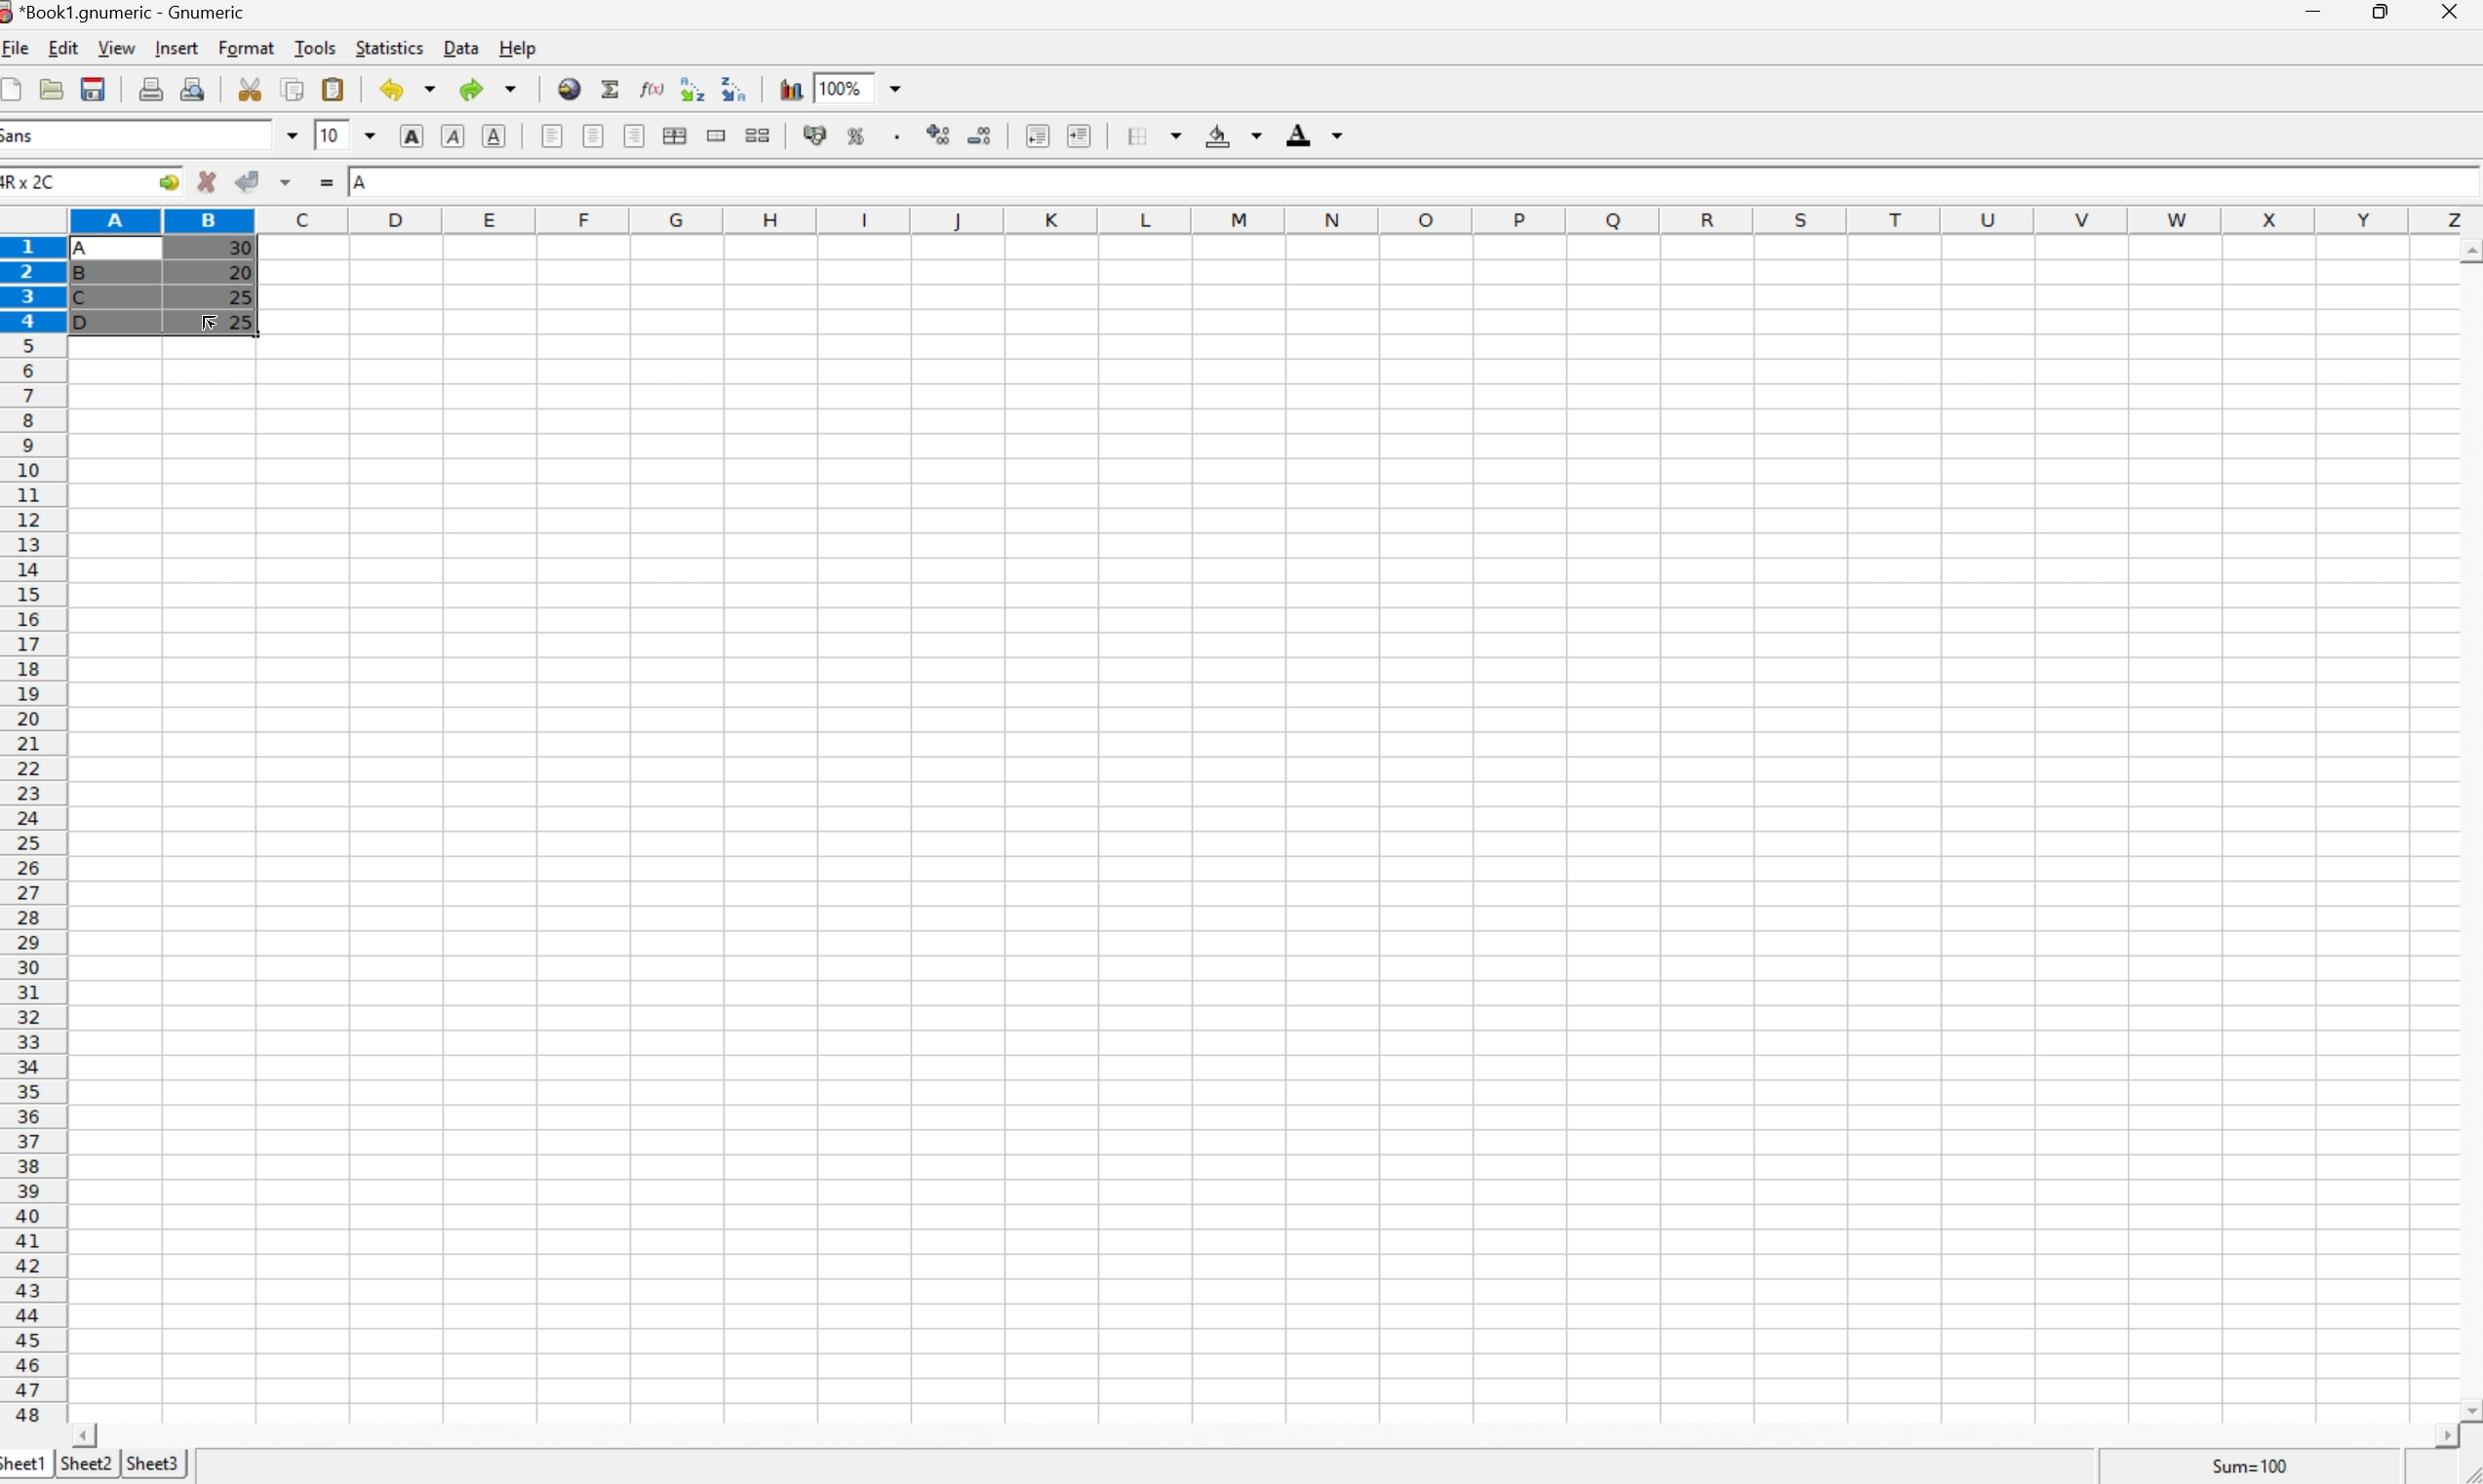  What do you see at coordinates (691, 87) in the screenshot?
I see `Sort the selected region in descending order based on the first column selected` at bounding box center [691, 87].